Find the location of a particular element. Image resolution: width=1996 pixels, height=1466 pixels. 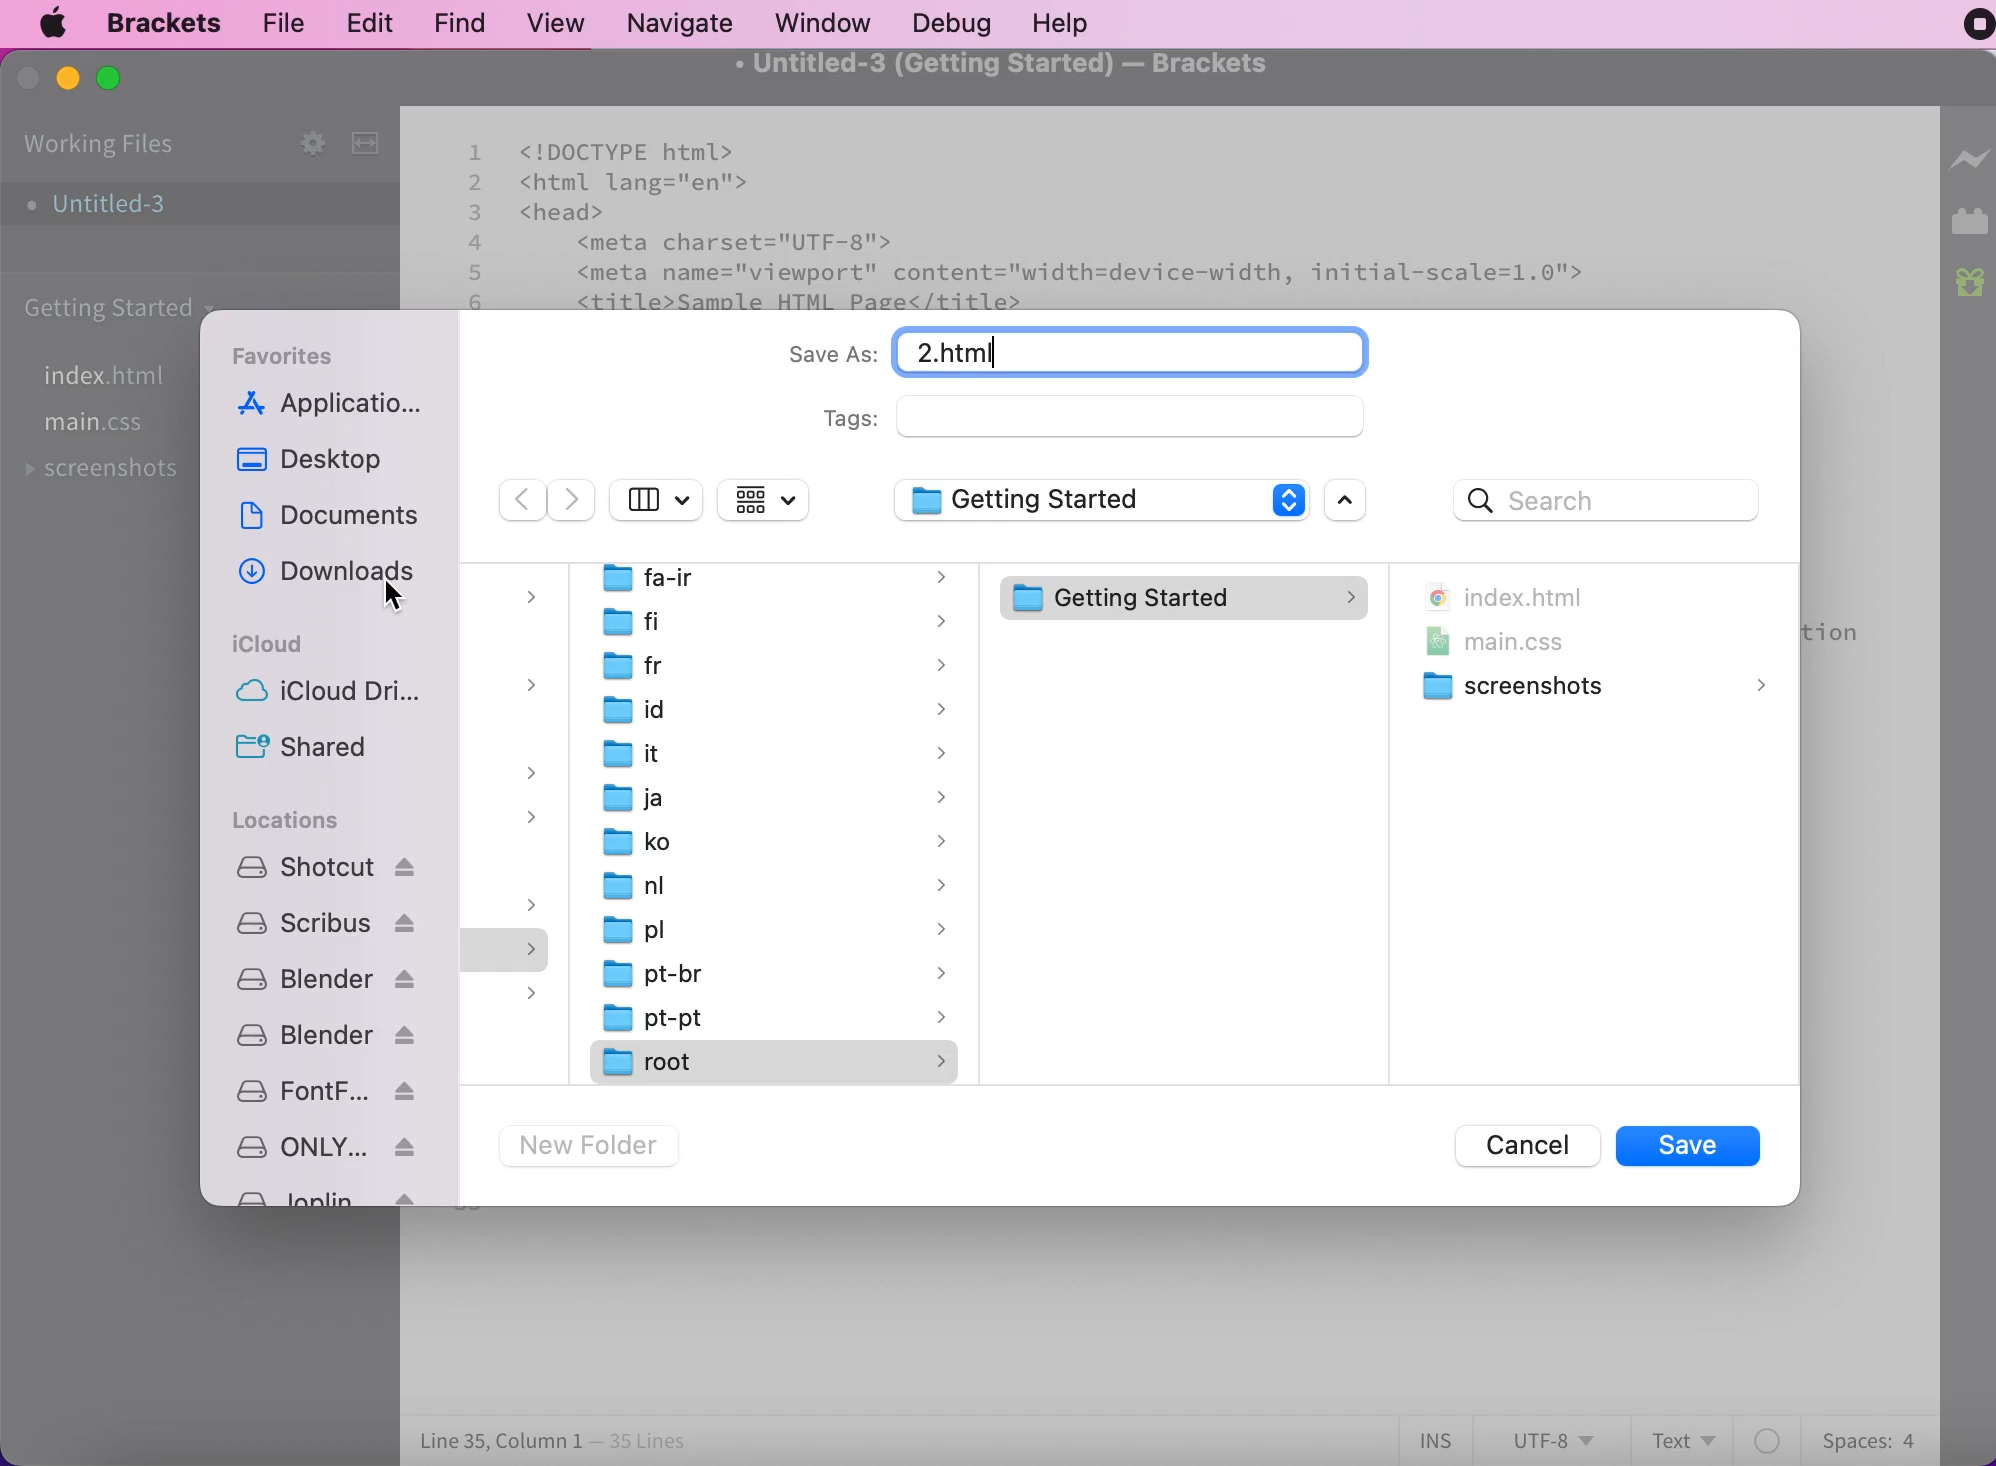

dropdown is located at coordinates (531, 772).